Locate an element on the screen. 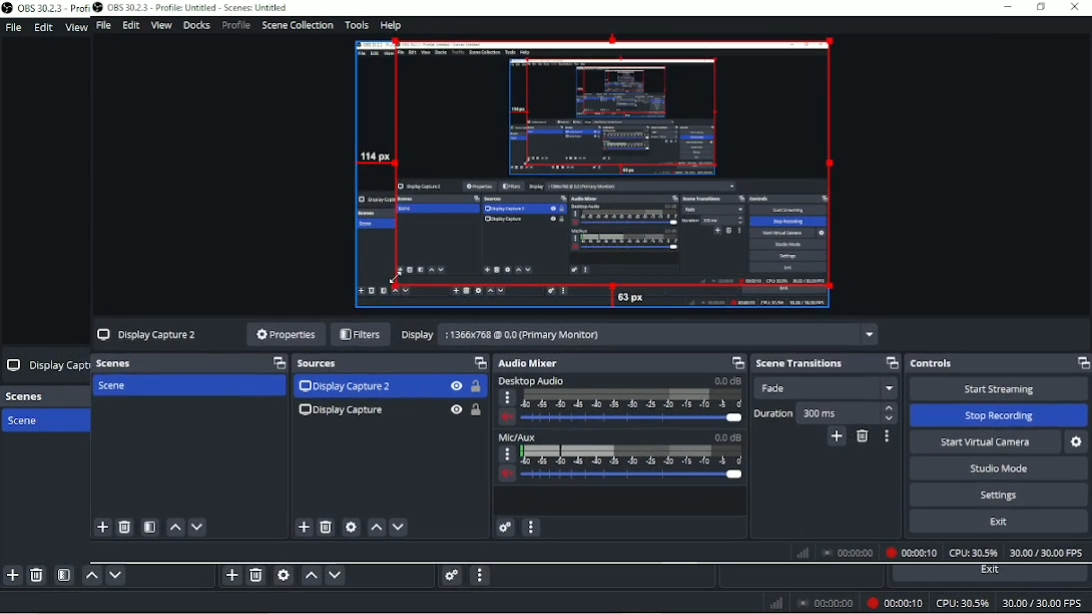  Help is located at coordinates (396, 24).